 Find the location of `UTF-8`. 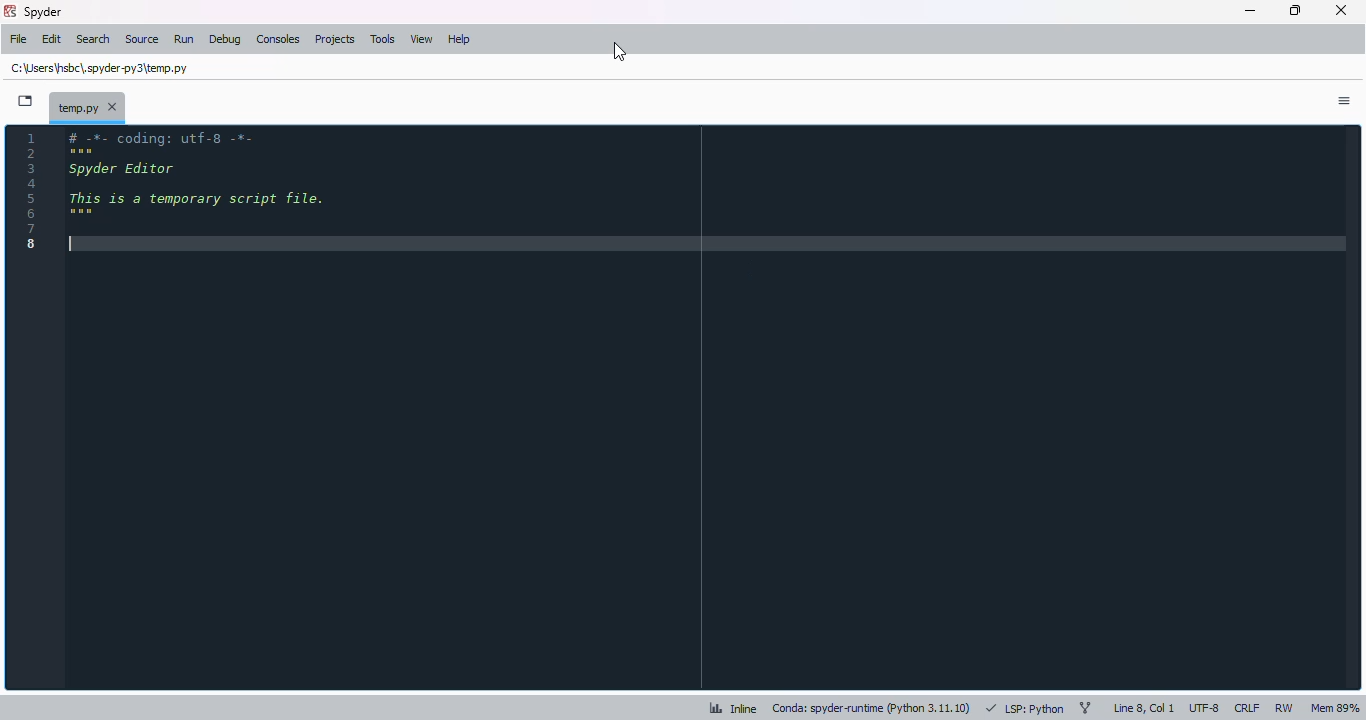

UTF-8 is located at coordinates (1205, 707).